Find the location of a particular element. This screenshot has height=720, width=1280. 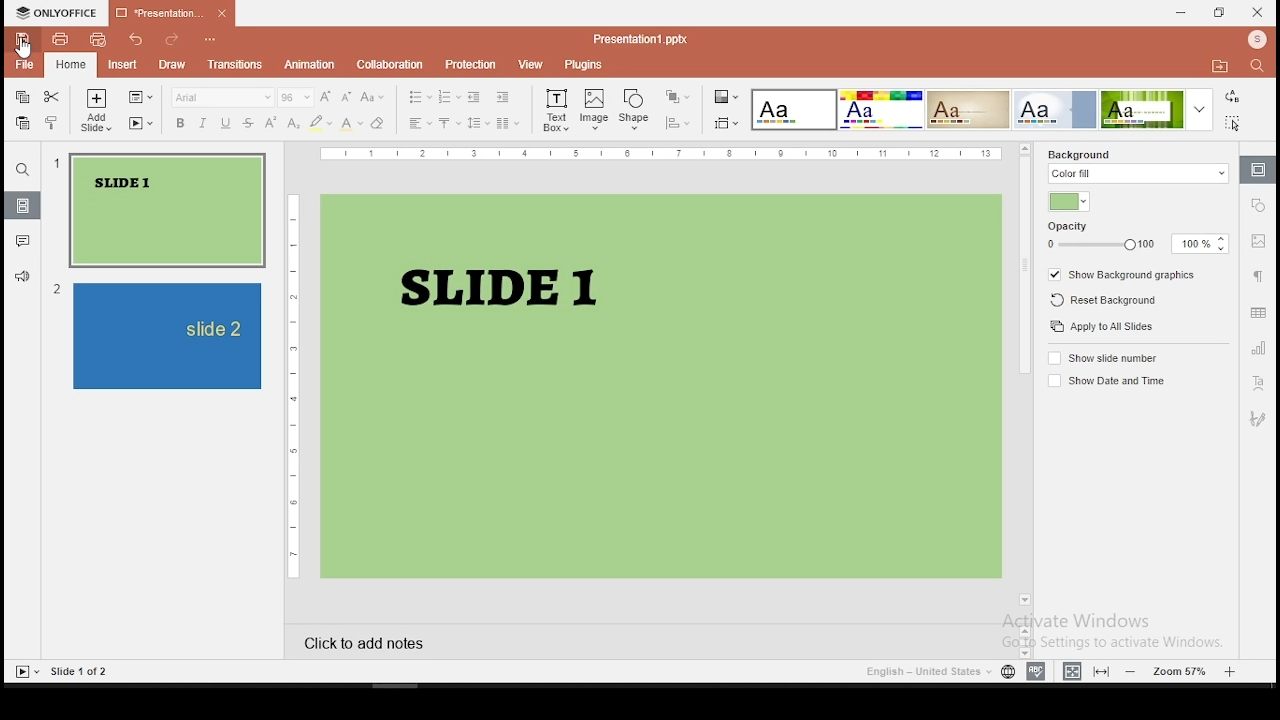

Scrollbar is located at coordinates (1022, 638).